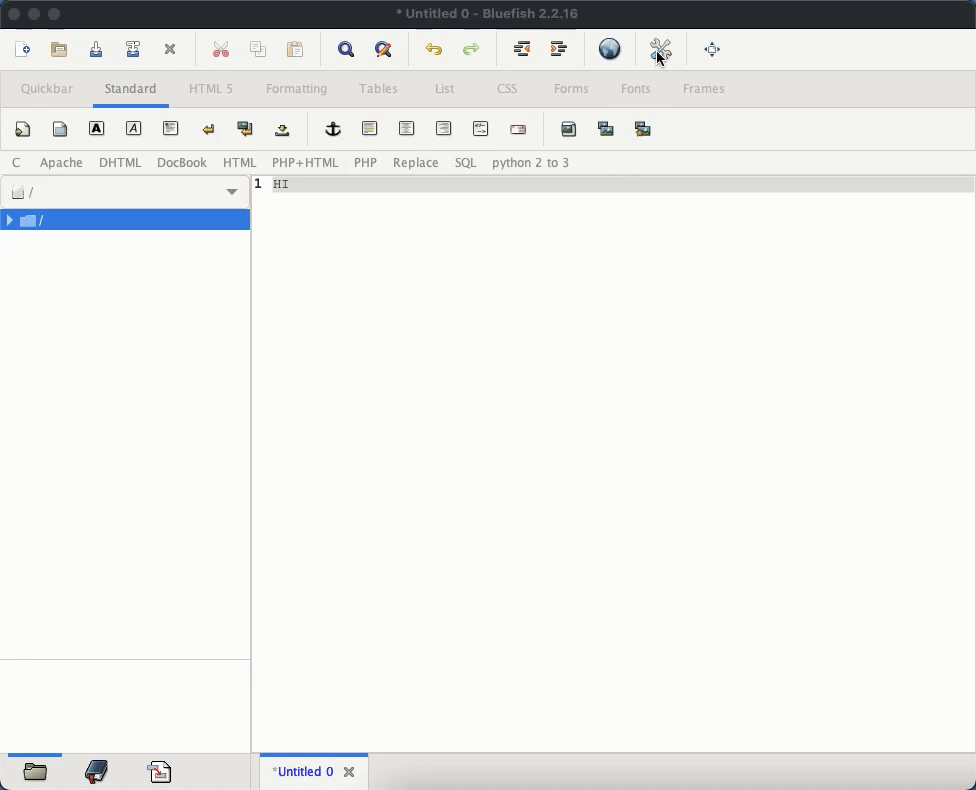 Image resolution: width=976 pixels, height=790 pixels. Describe the element at coordinates (606, 130) in the screenshot. I see `insert thumbnail` at that location.